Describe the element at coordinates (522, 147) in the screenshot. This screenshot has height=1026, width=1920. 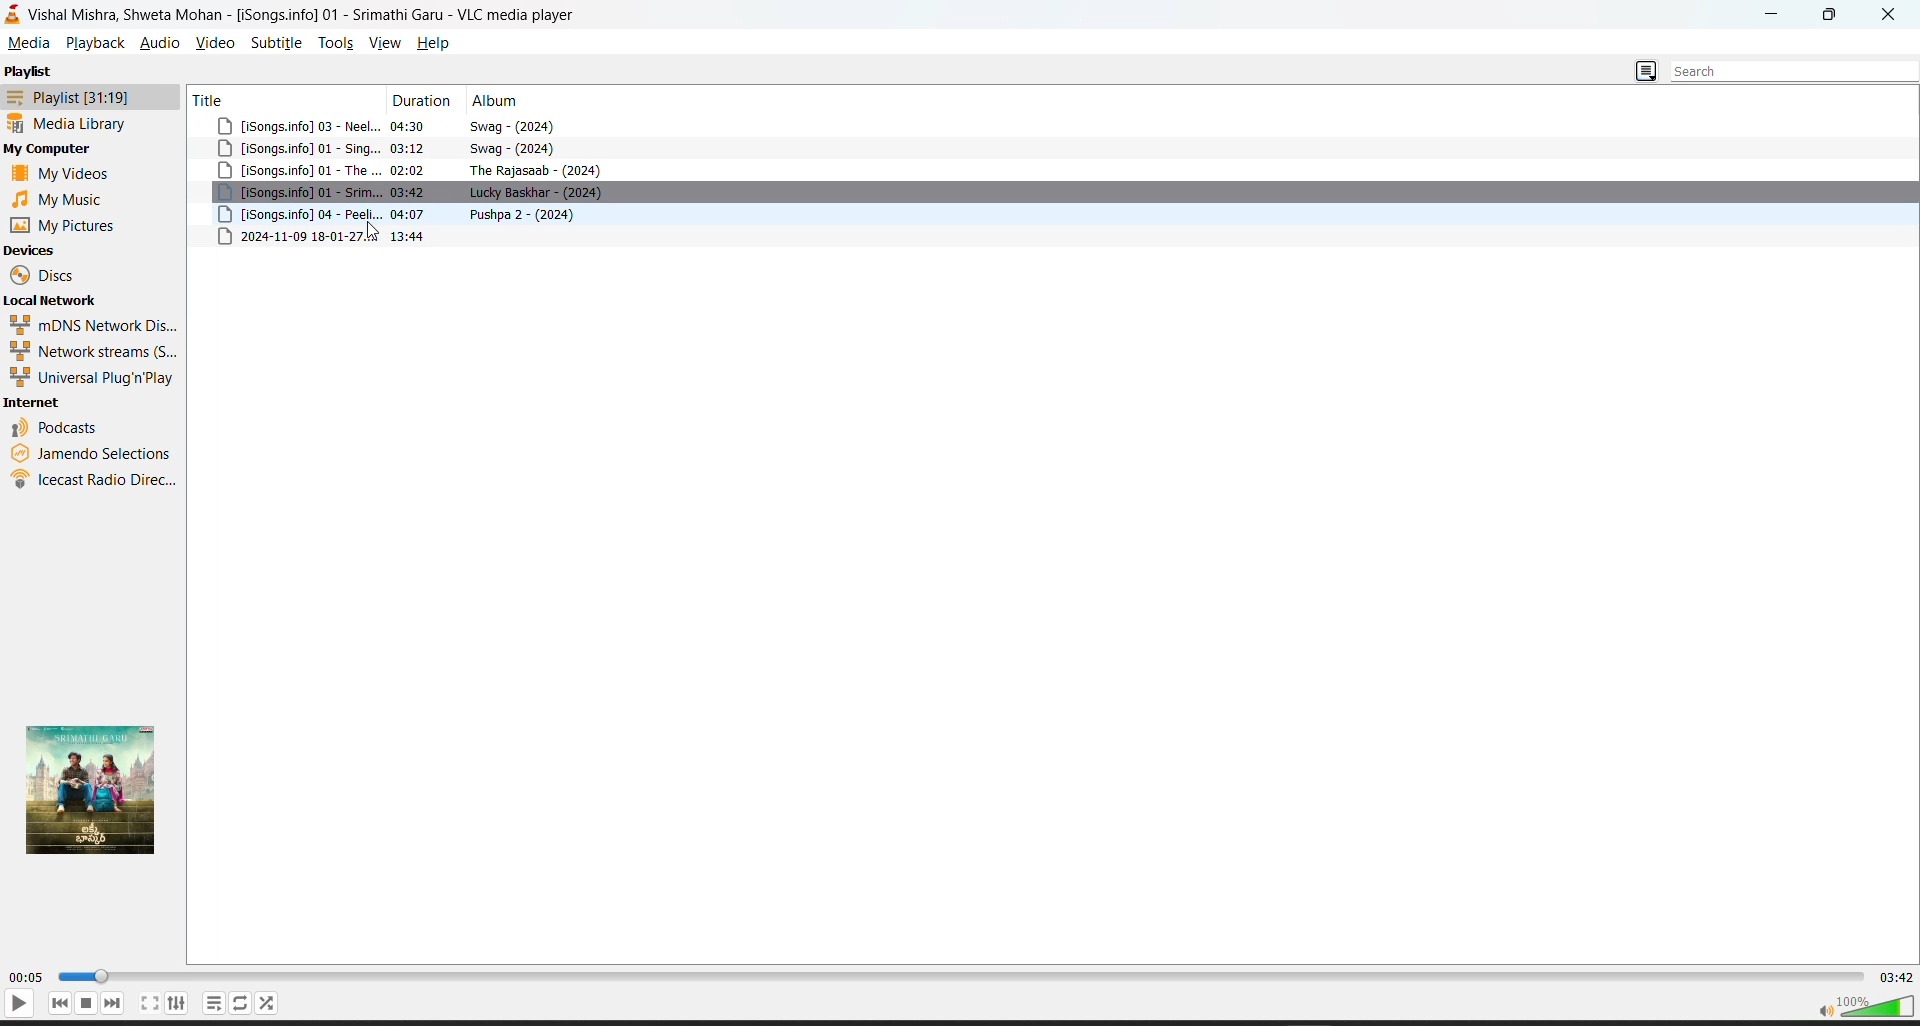
I see `swag-2024` at that location.